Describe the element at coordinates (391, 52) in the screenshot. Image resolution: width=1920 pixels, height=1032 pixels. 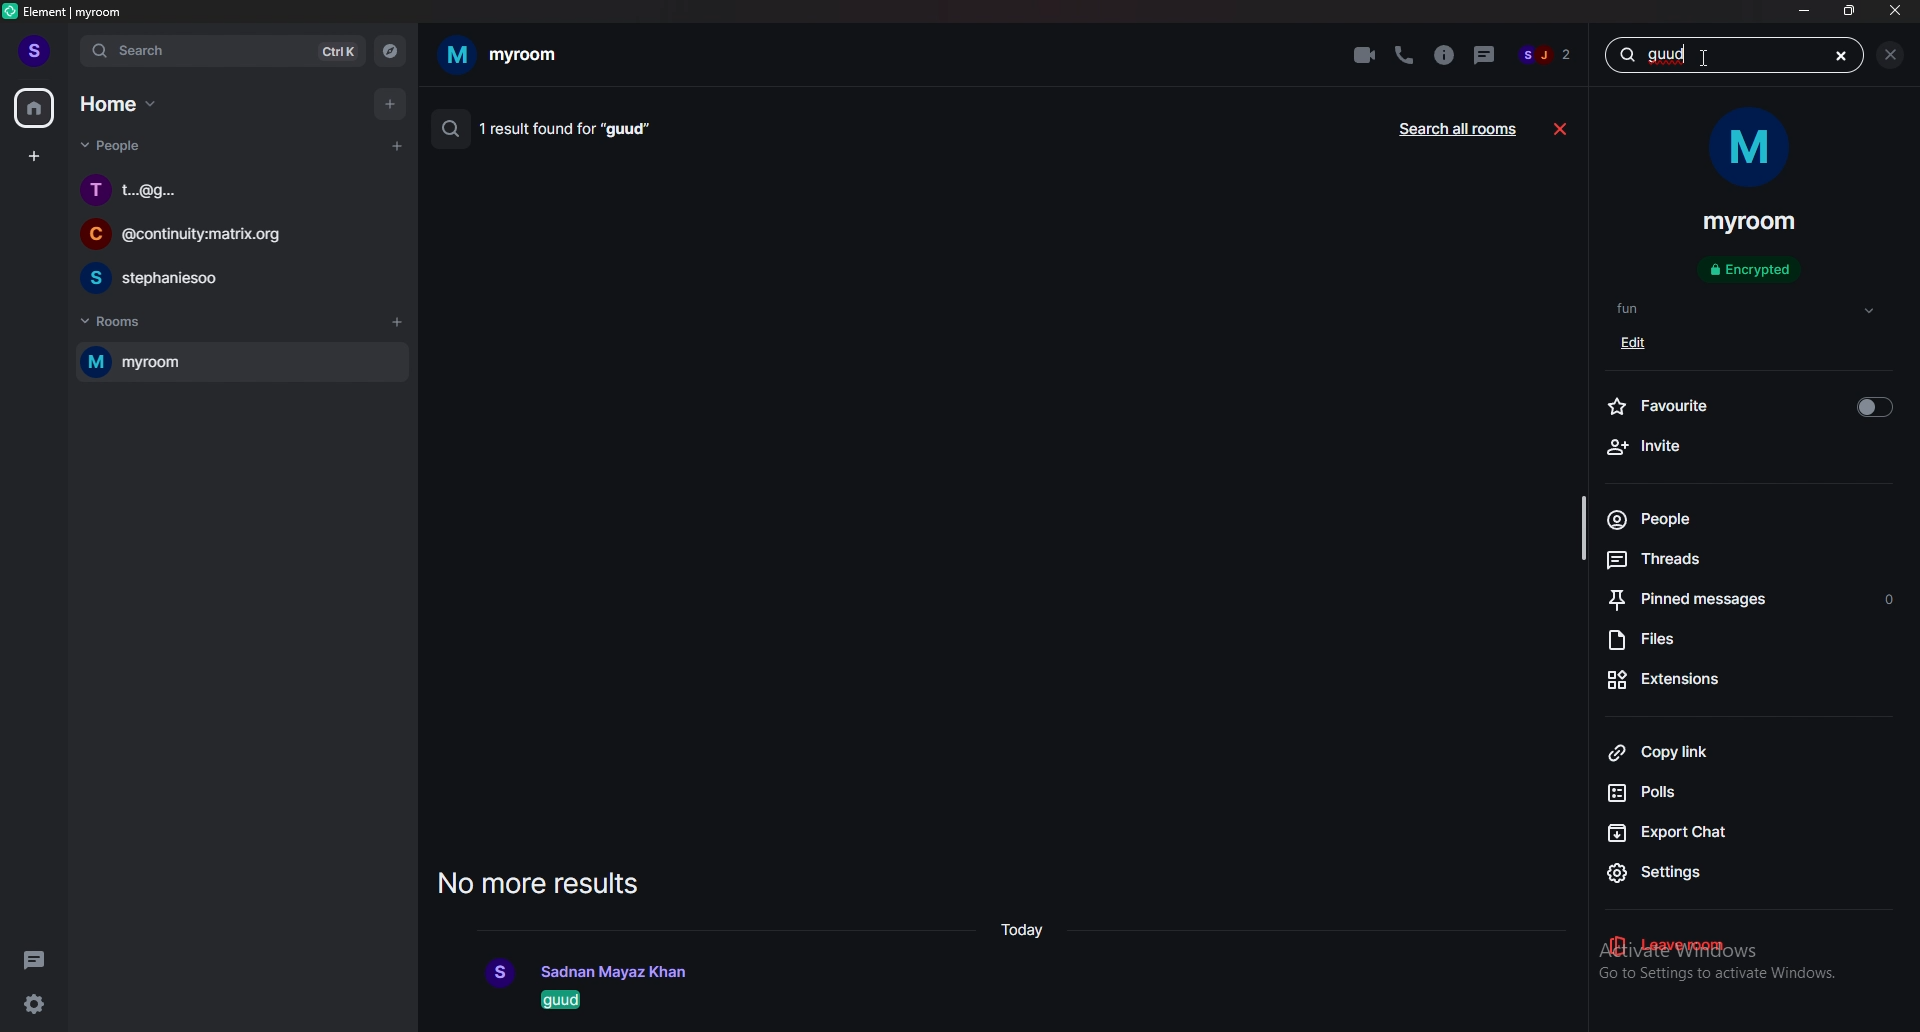
I see `explore rooms` at that location.